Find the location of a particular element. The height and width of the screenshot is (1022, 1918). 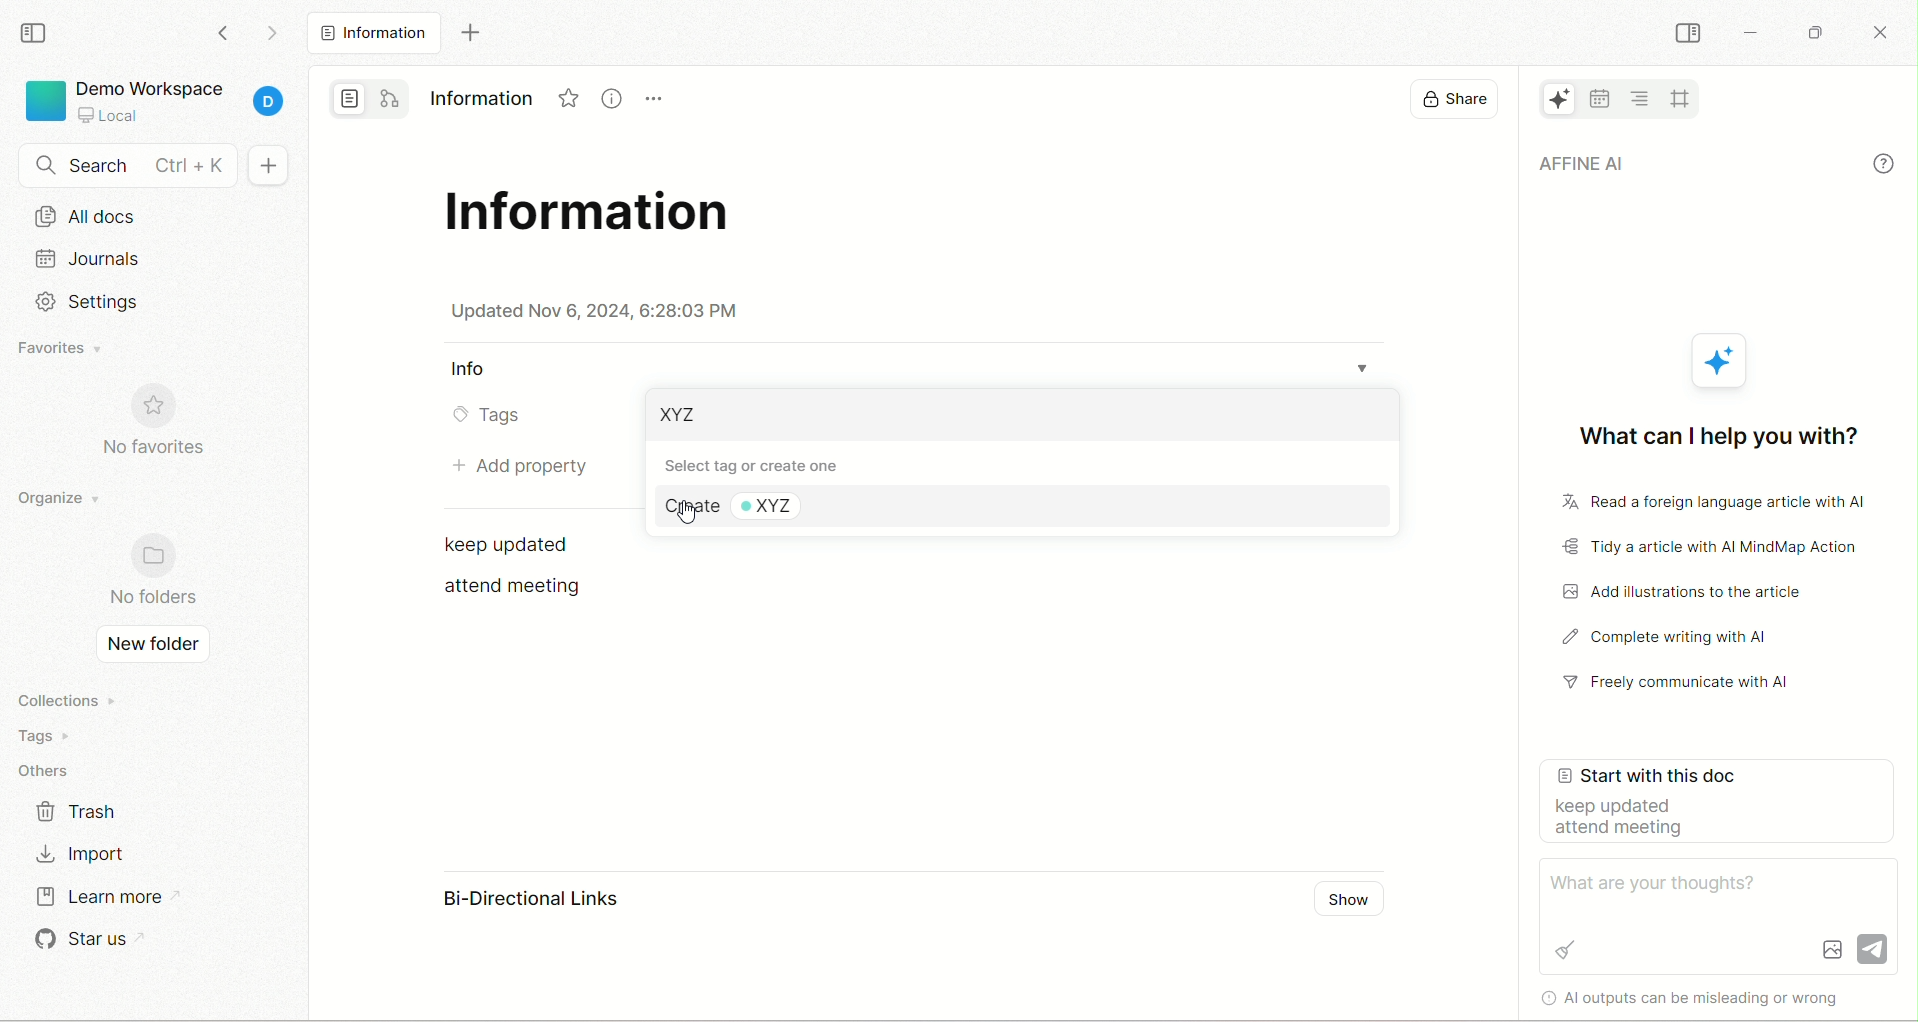

Setting is located at coordinates (88, 302).